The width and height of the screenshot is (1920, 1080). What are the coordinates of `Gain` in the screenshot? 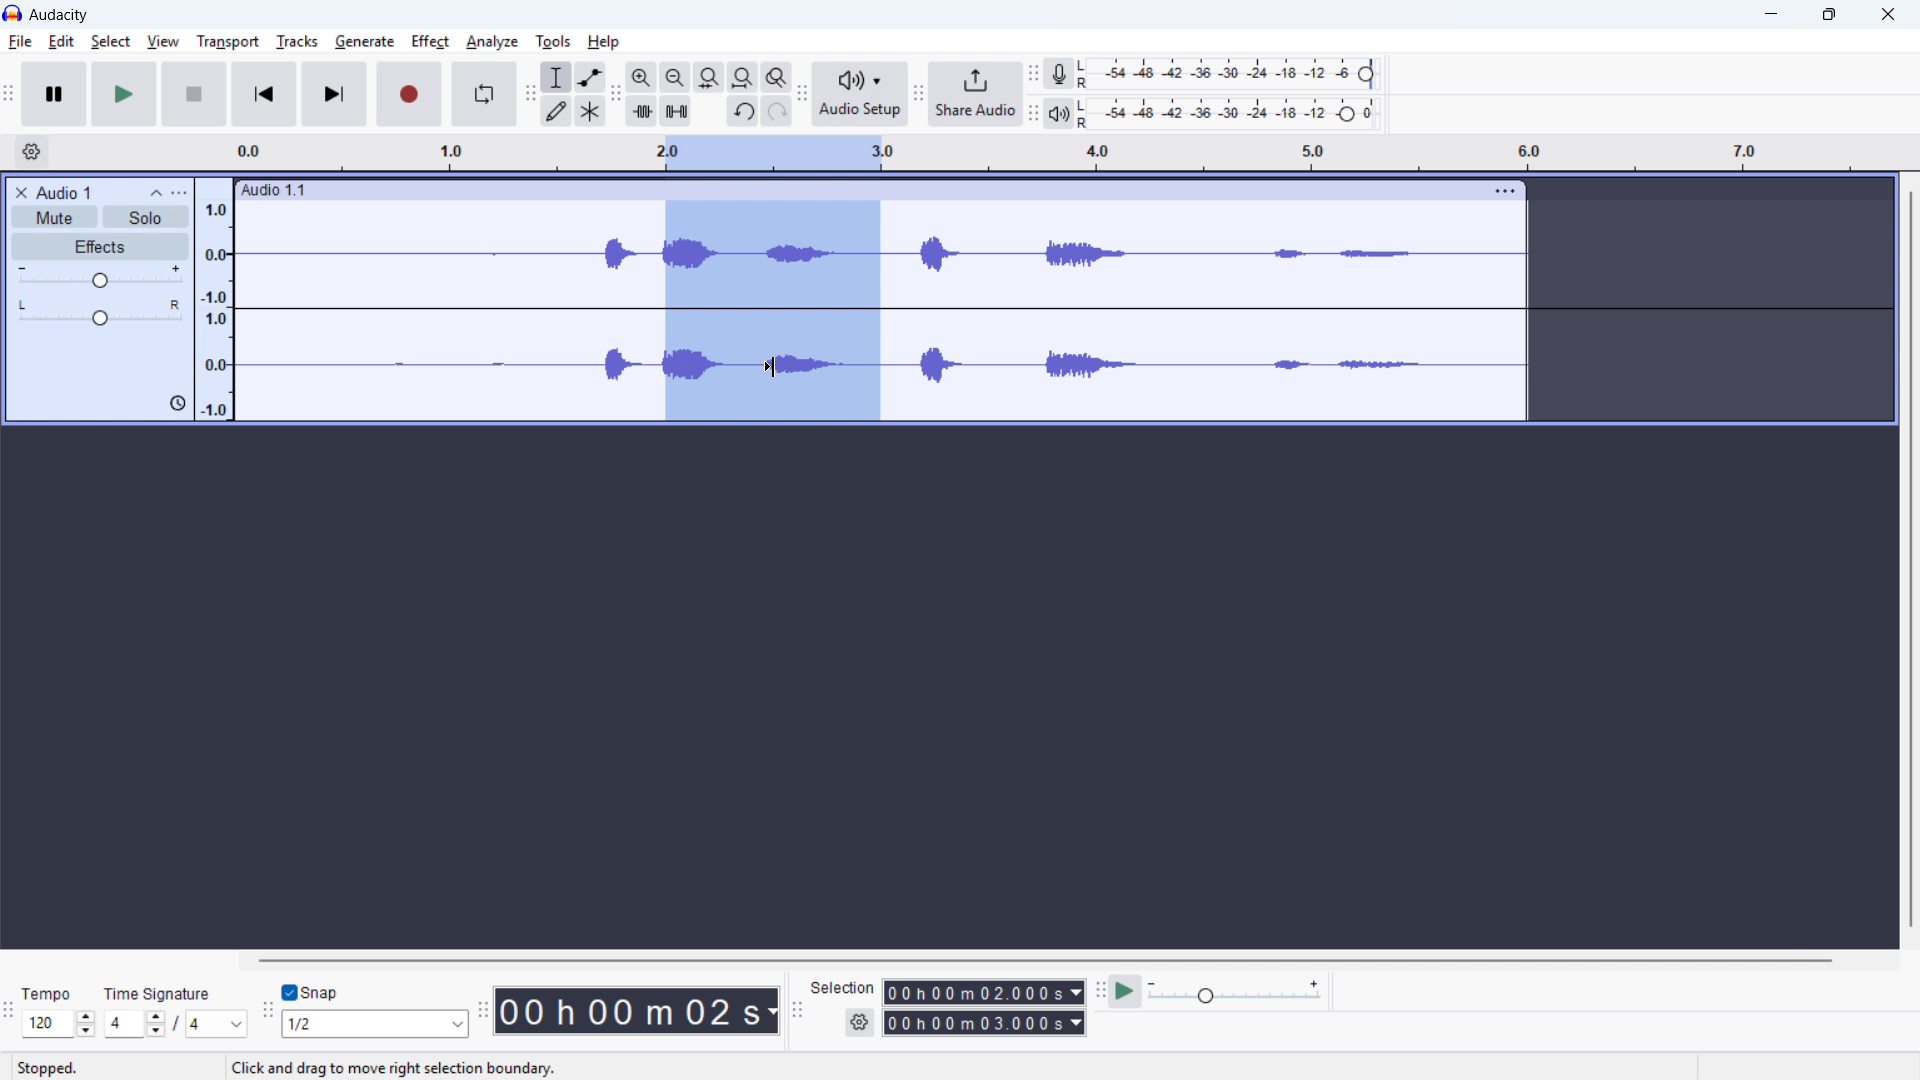 It's located at (100, 276).